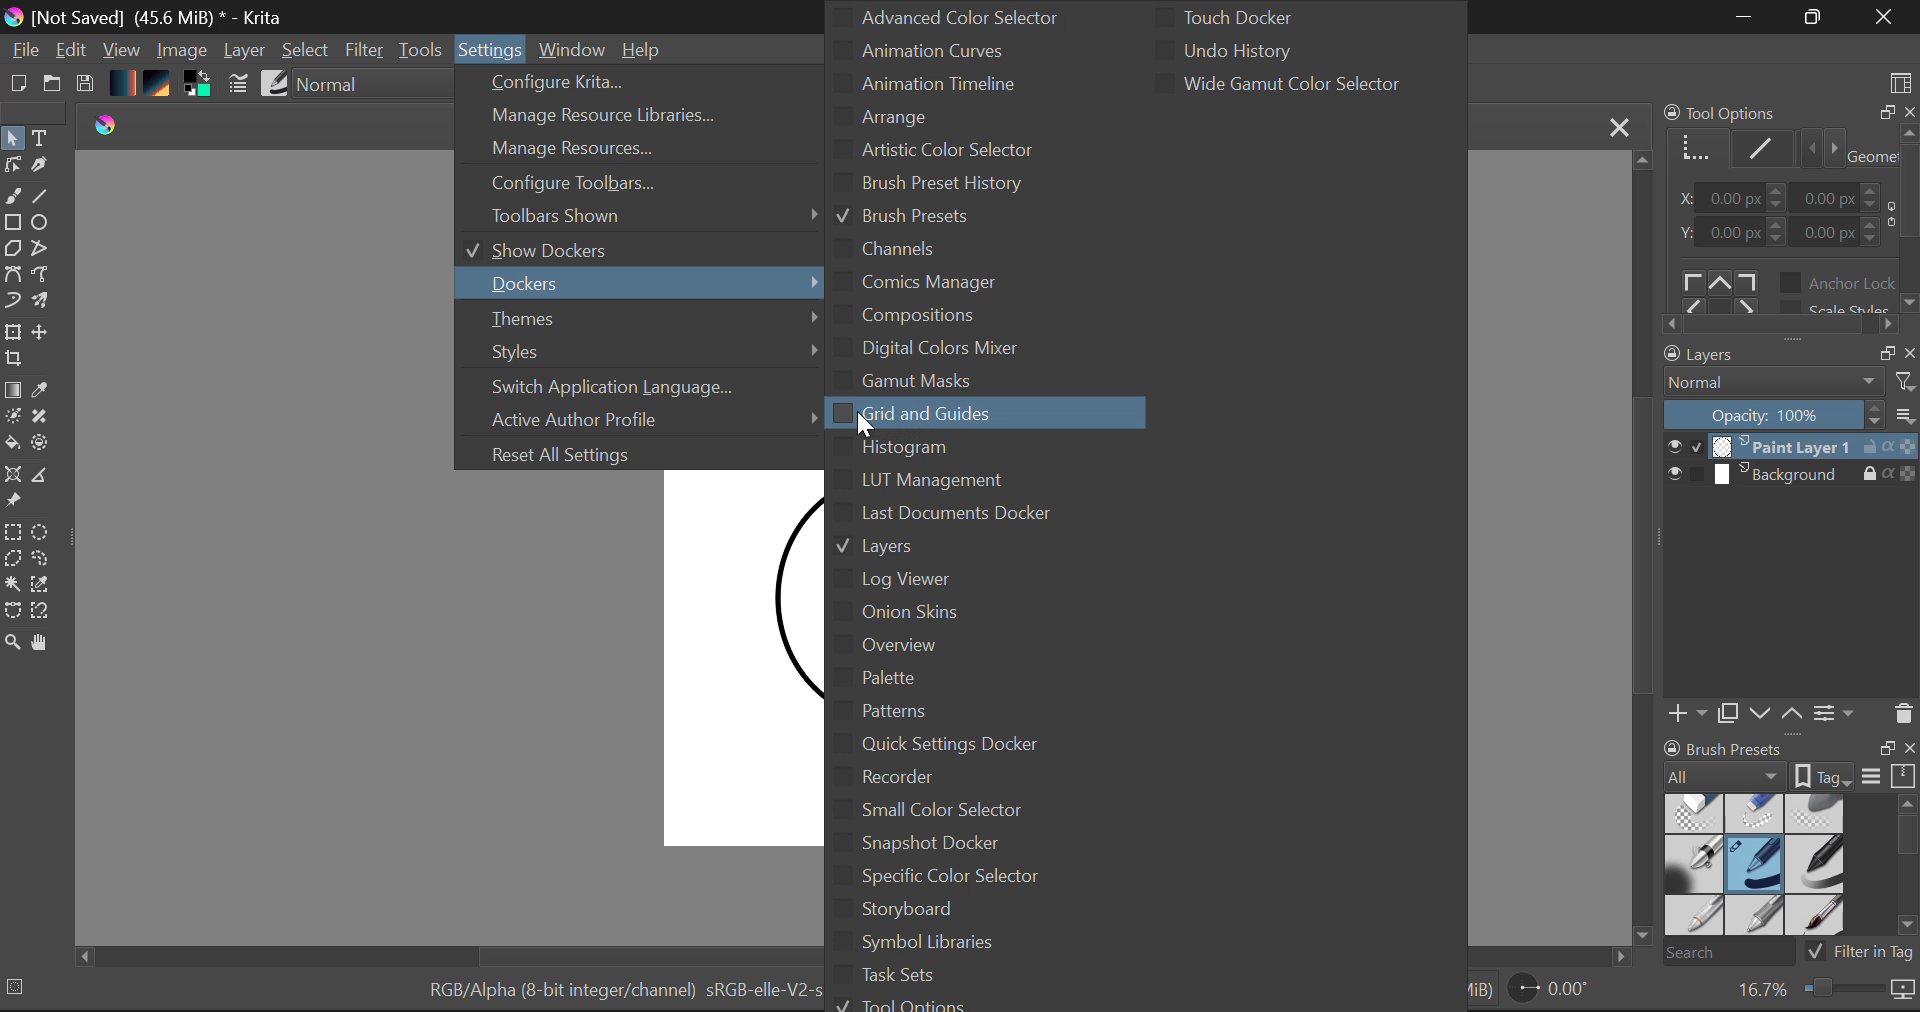 The image size is (1920, 1012). Describe the element at coordinates (948, 349) in the screenshot. I see `Digital Colors Mixer` at that location.